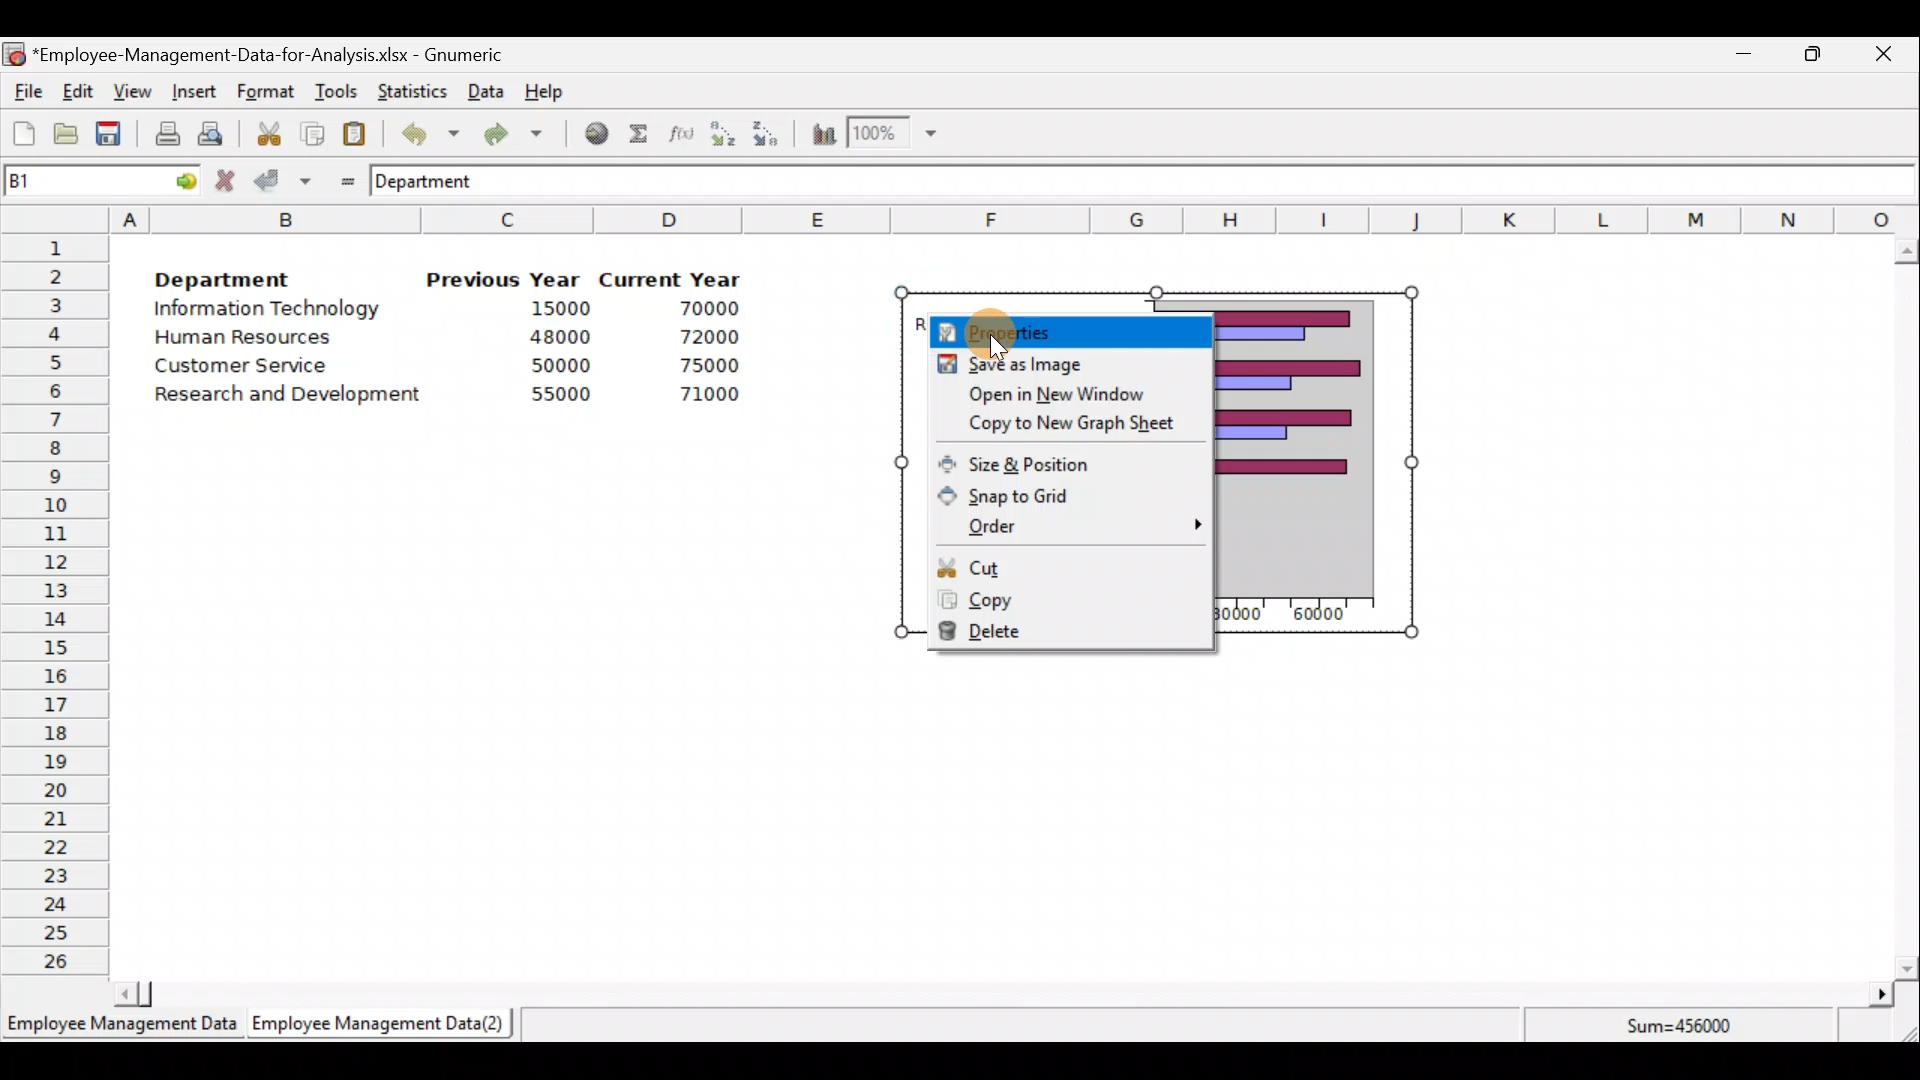 This screenshot has height=1080, width=1920. What do you see at coordinates (1061, 393) in the screenshot?
I see `Open in new window` at bounding box center [1061, 393].